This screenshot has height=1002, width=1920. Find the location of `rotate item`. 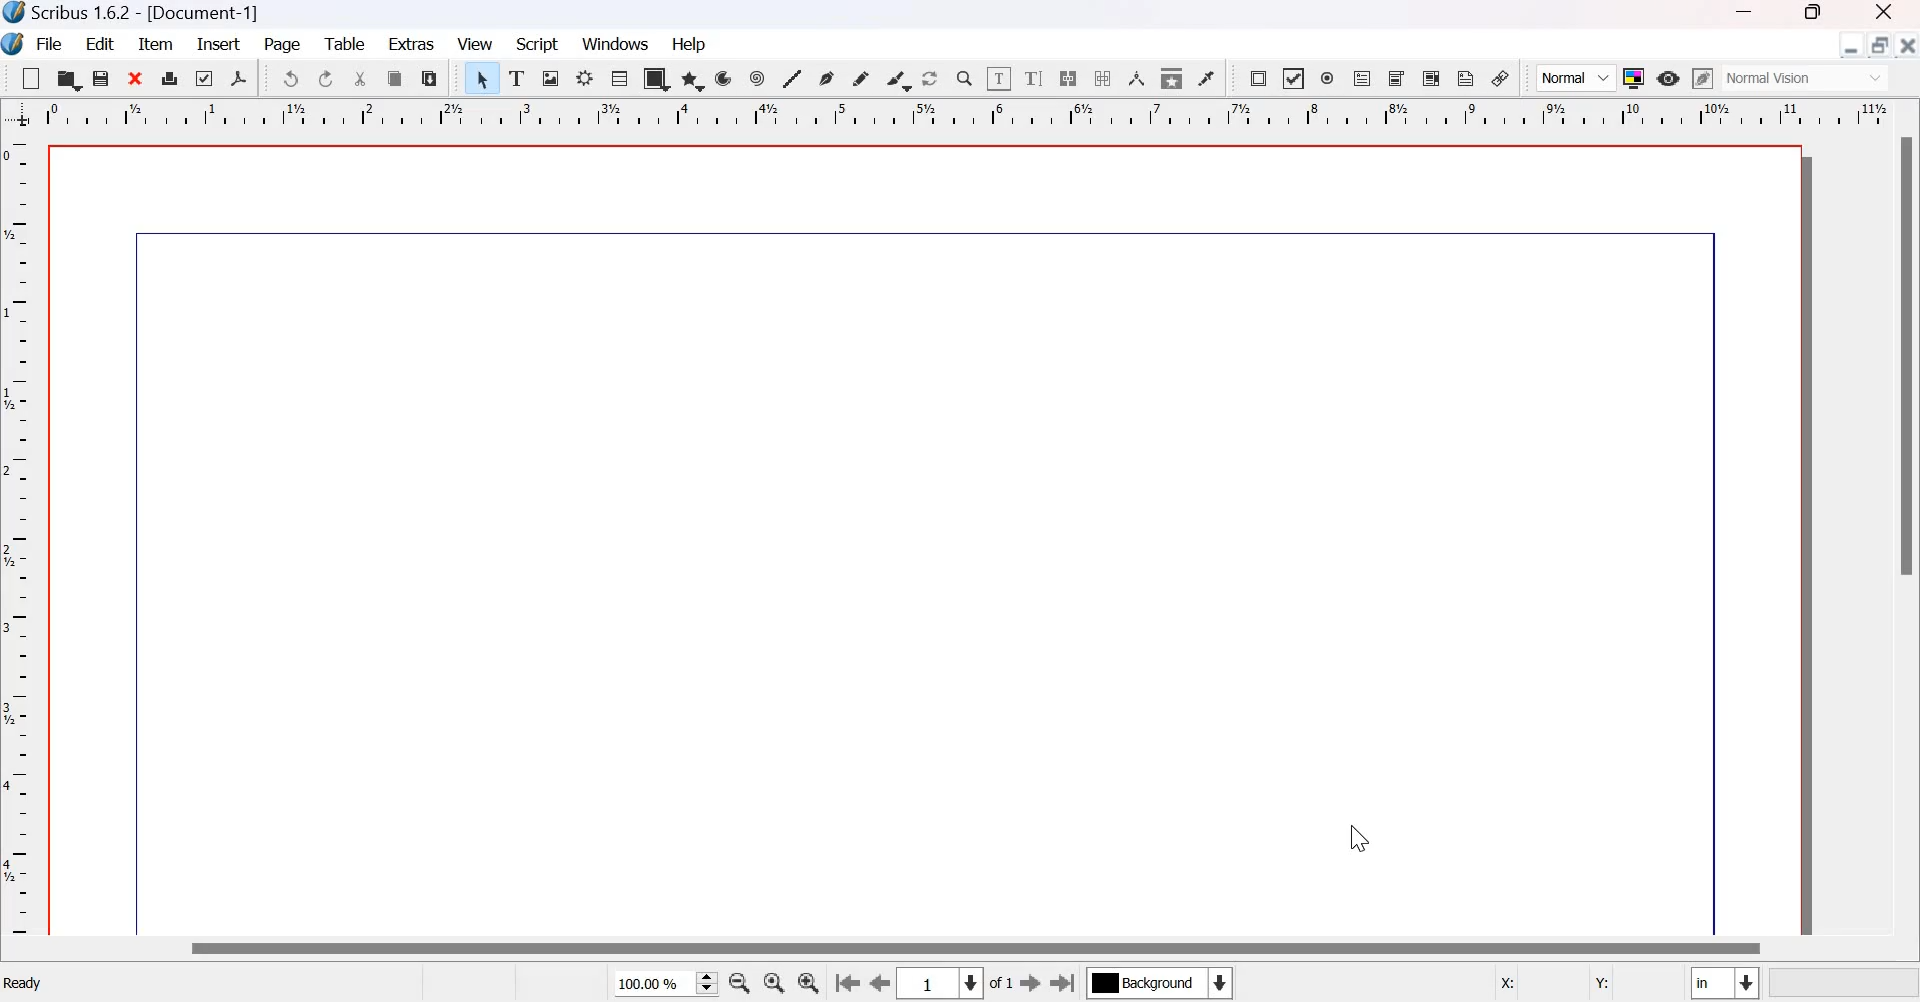

rotate item is located at coordinates (930, 78).